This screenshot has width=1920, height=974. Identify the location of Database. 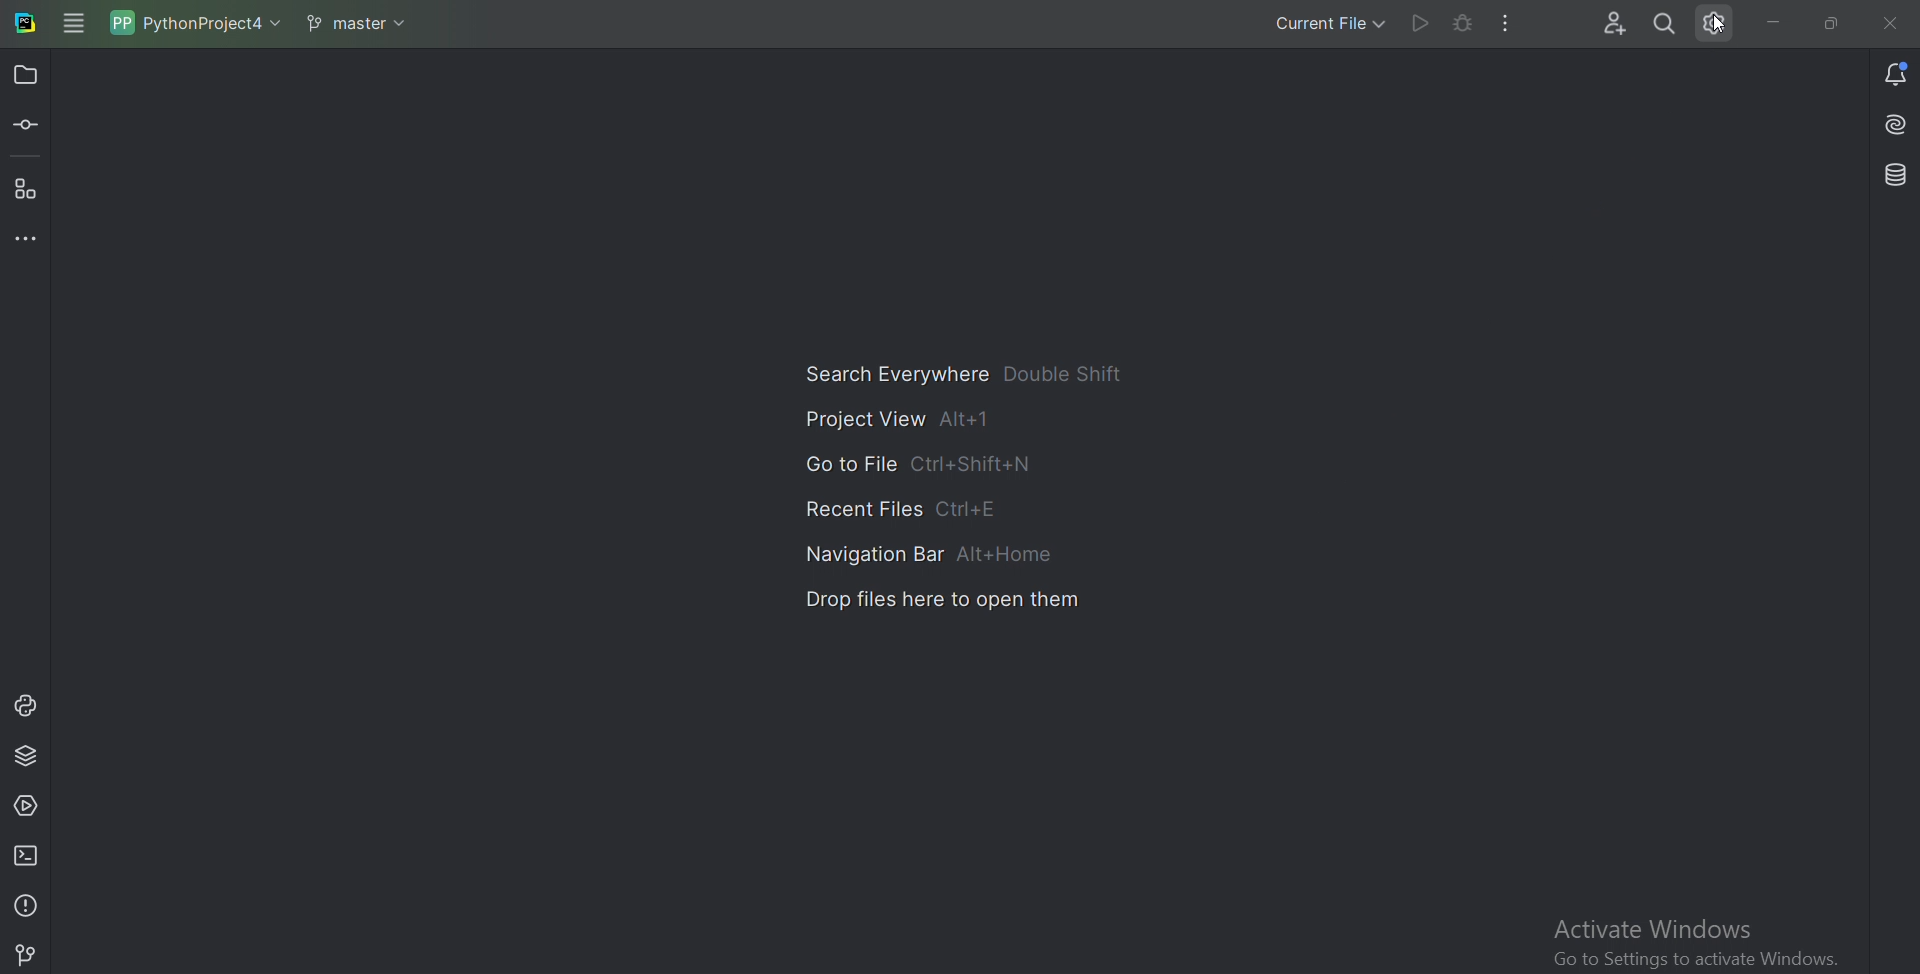
(1897, 171).